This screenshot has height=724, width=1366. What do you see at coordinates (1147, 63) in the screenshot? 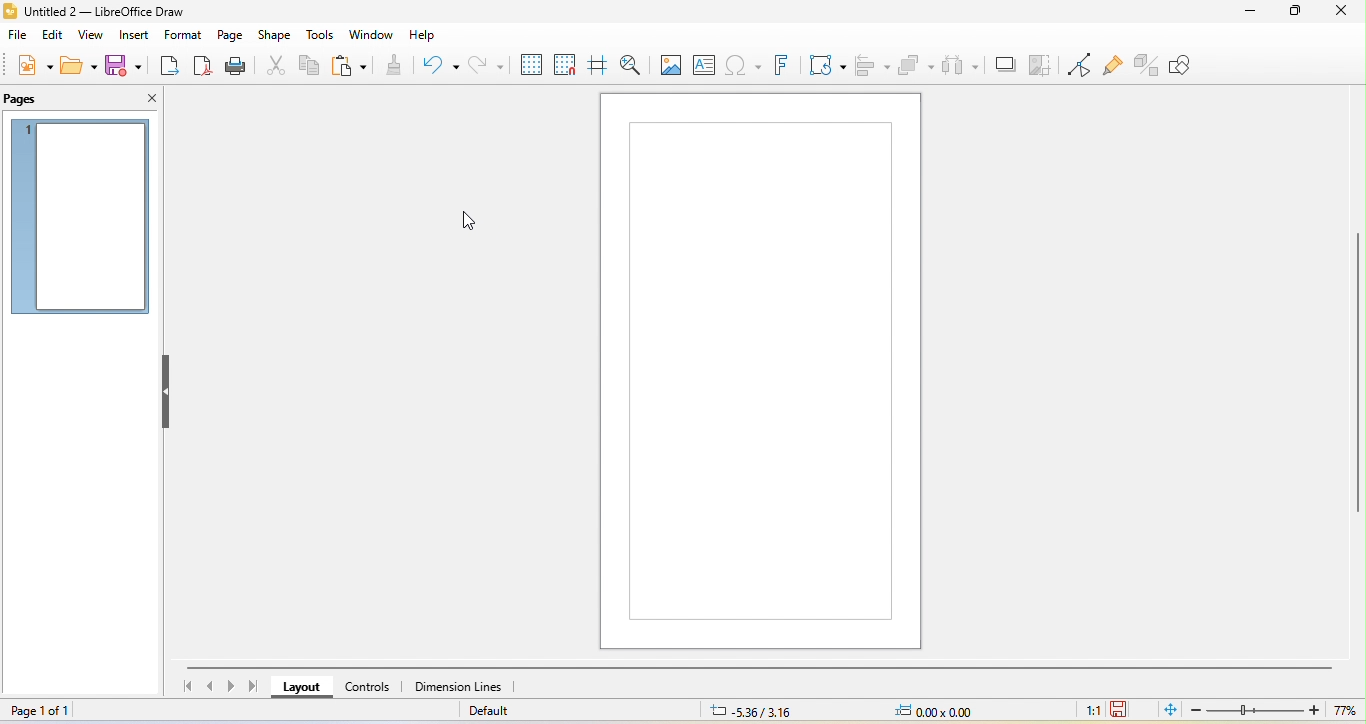
I see `toggle extrusion` at bounding box center [1147, 63].